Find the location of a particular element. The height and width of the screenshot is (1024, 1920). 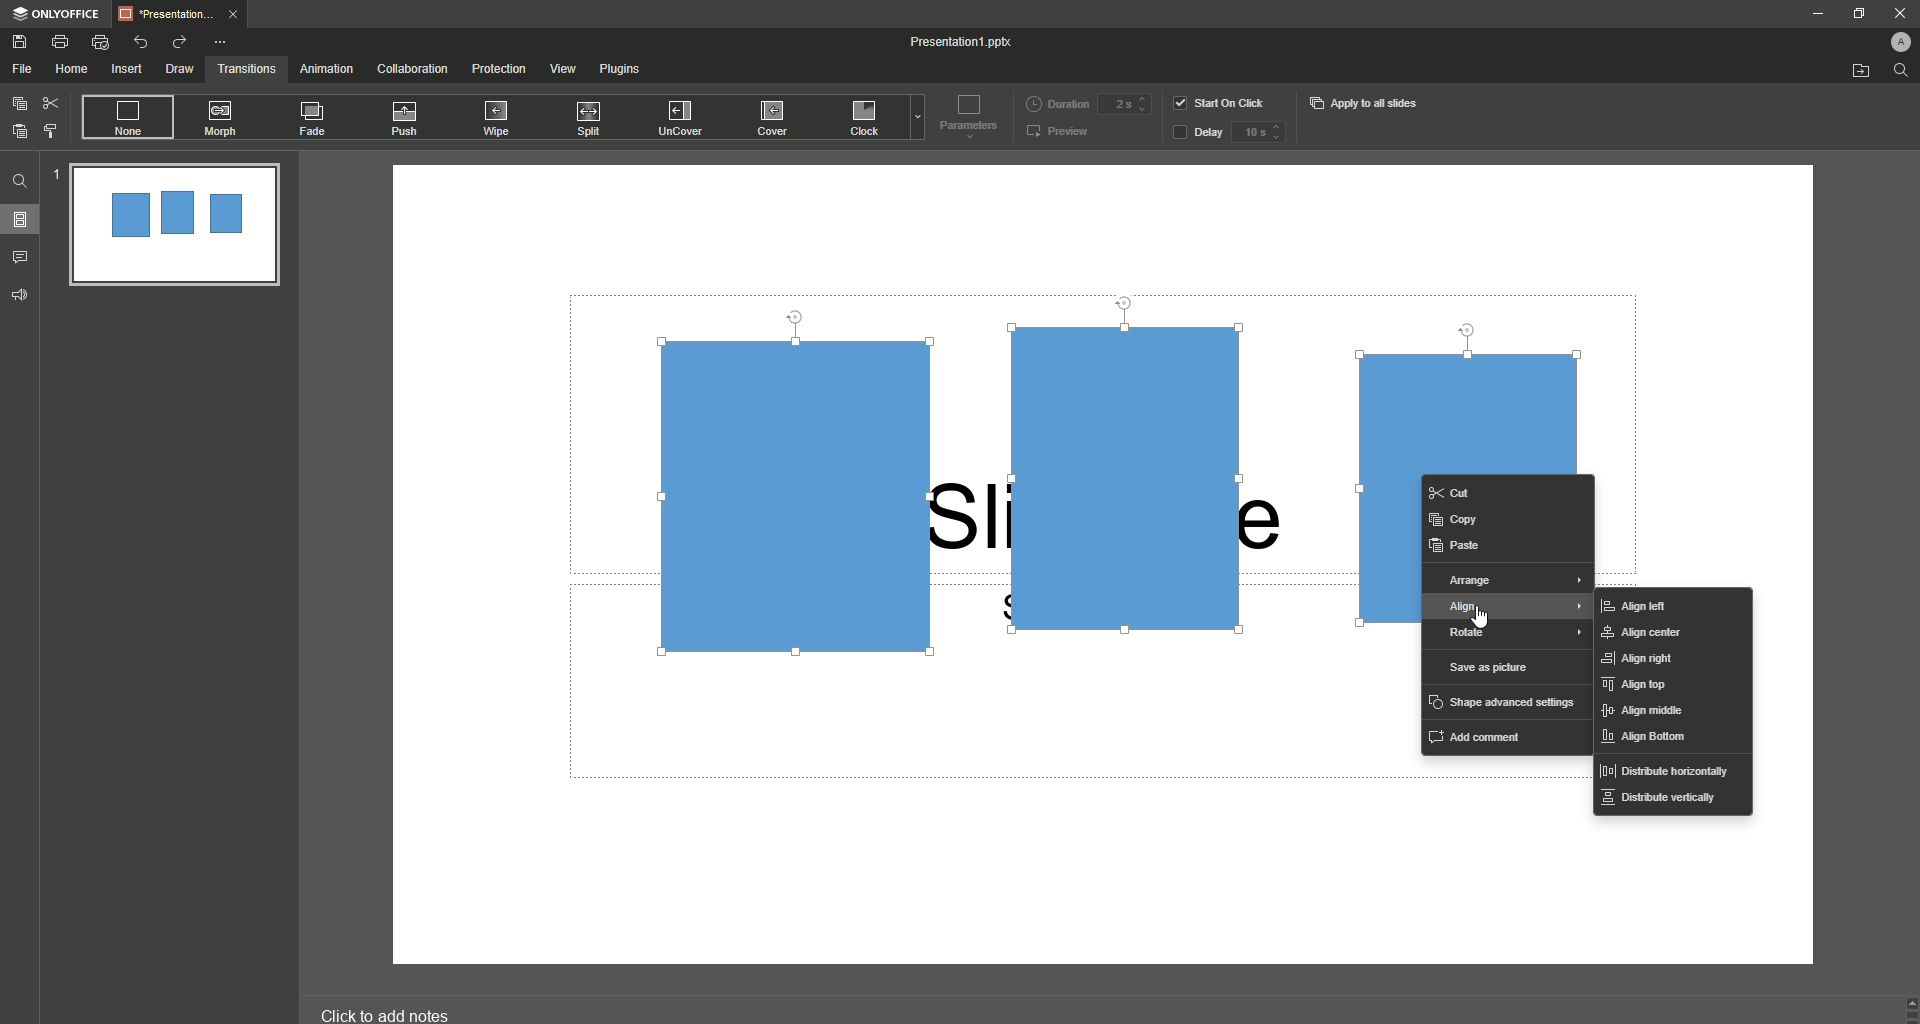

Paste is located at coordinates (1457, 545).